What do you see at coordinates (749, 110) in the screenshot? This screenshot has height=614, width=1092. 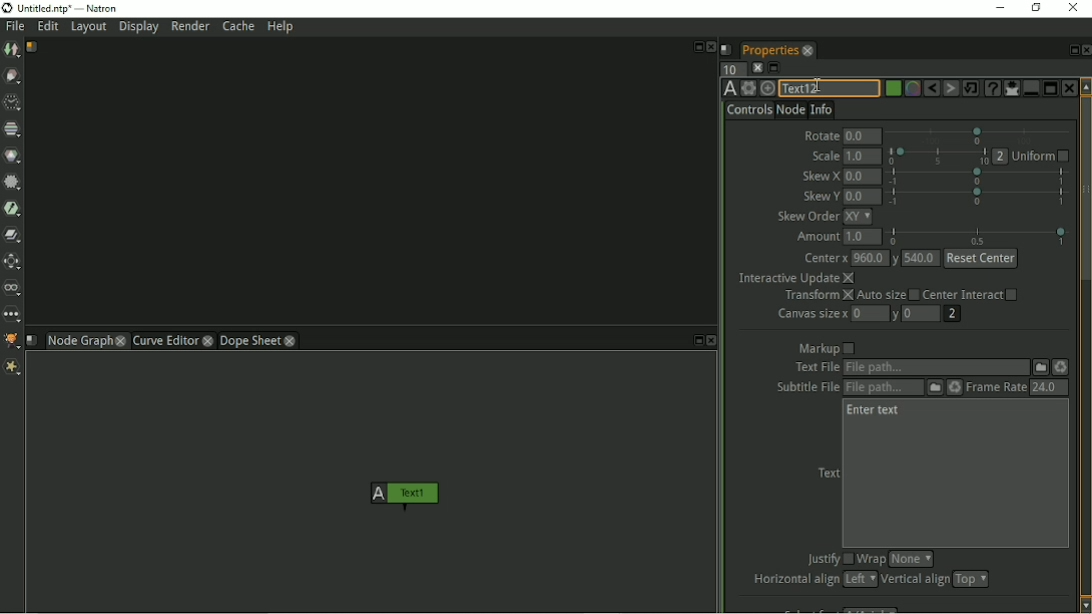 I see `Controls` at bounding box center [749, 110].